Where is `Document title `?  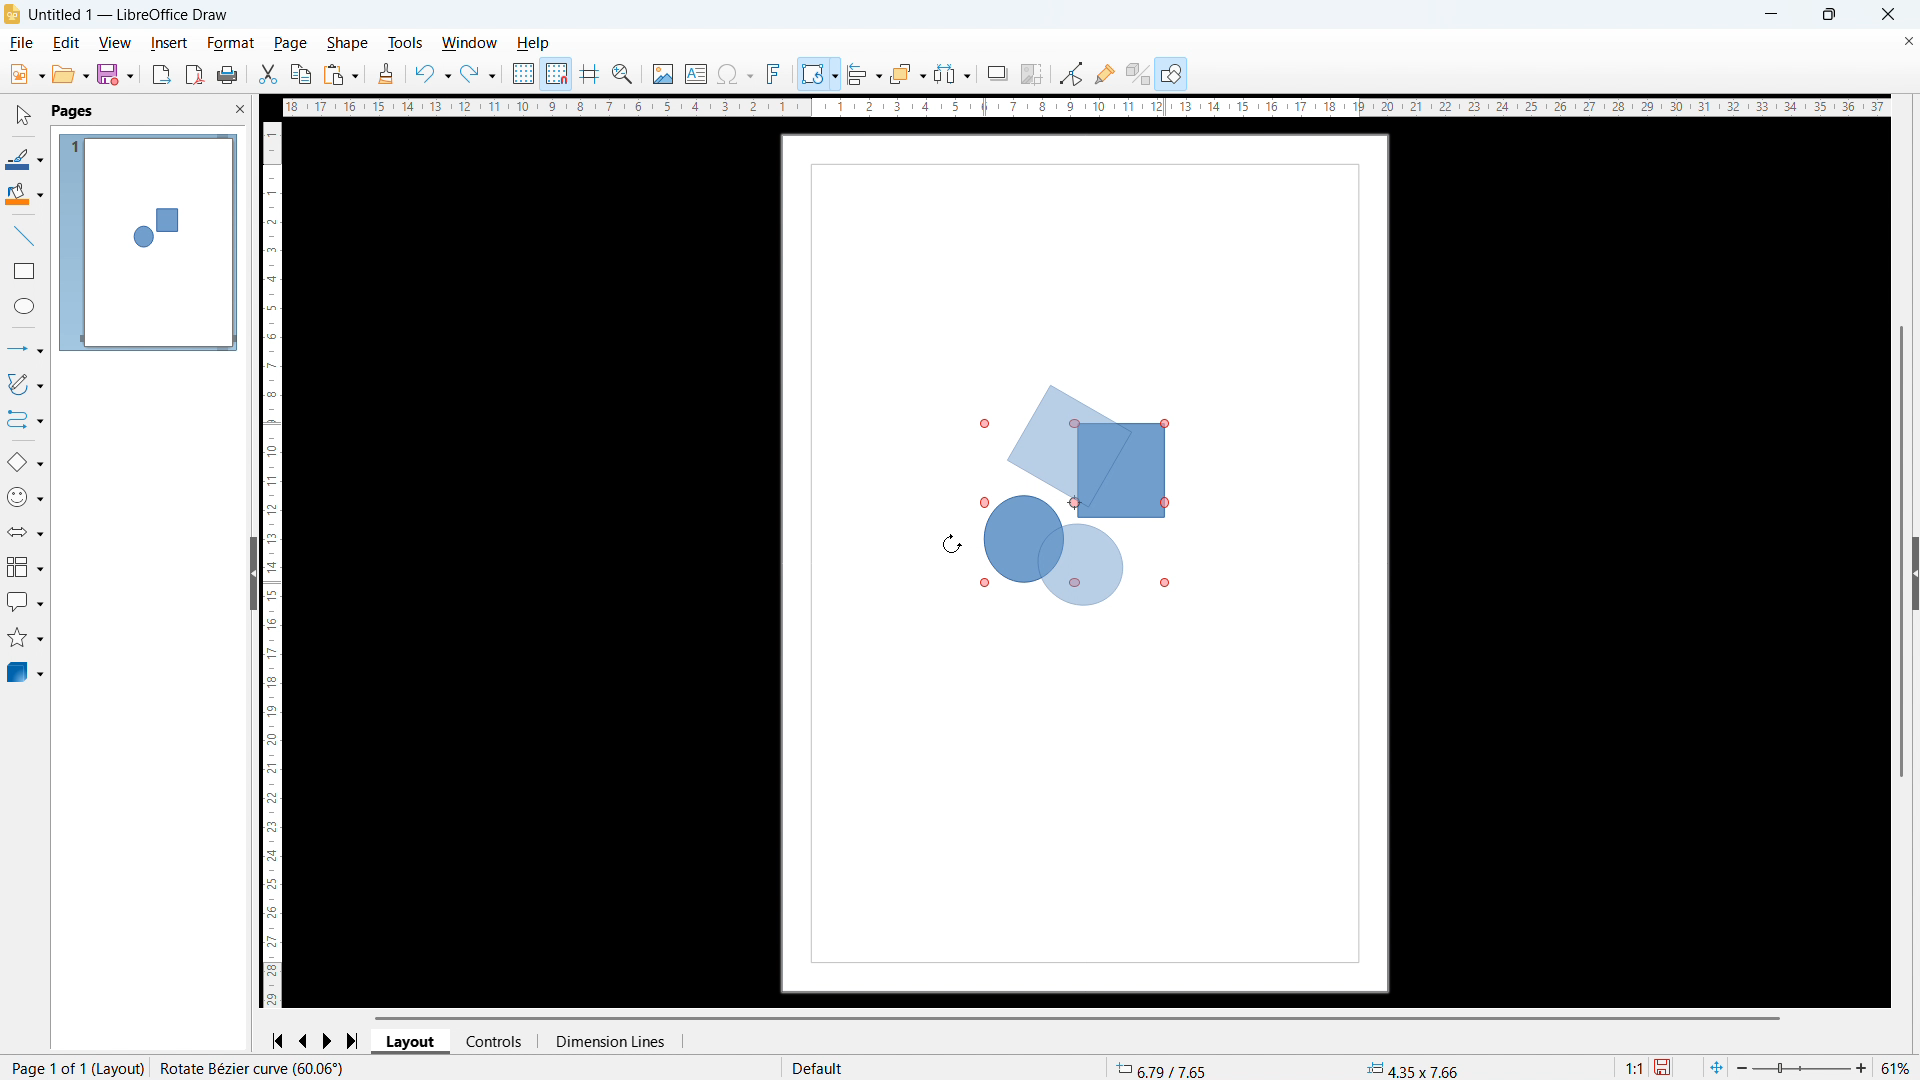 Document title  is located at coordinates (129, 15).